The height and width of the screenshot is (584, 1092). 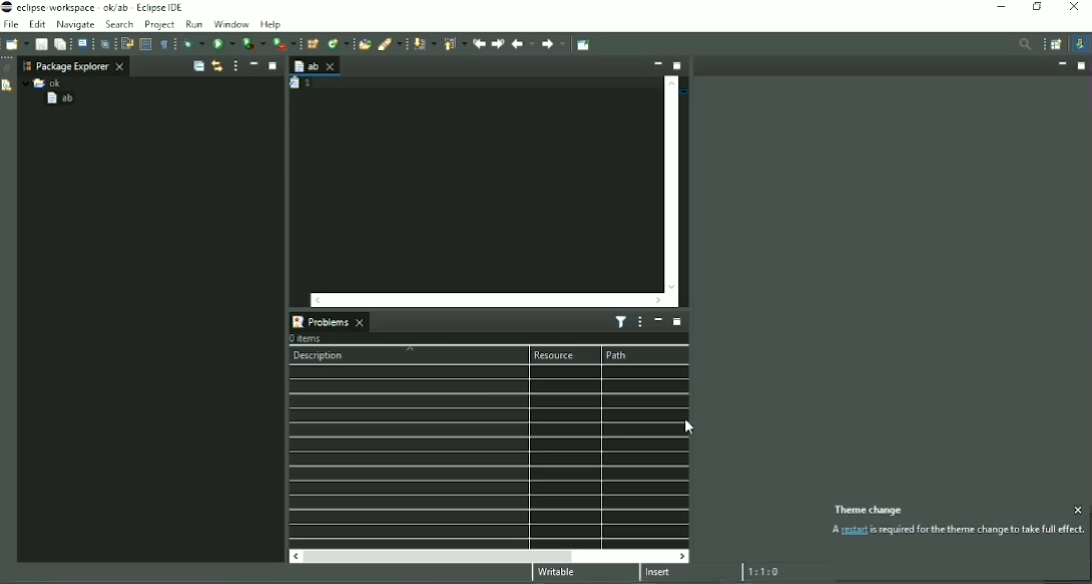 I want to click on 1:1:0, so click(x=770, y=573).